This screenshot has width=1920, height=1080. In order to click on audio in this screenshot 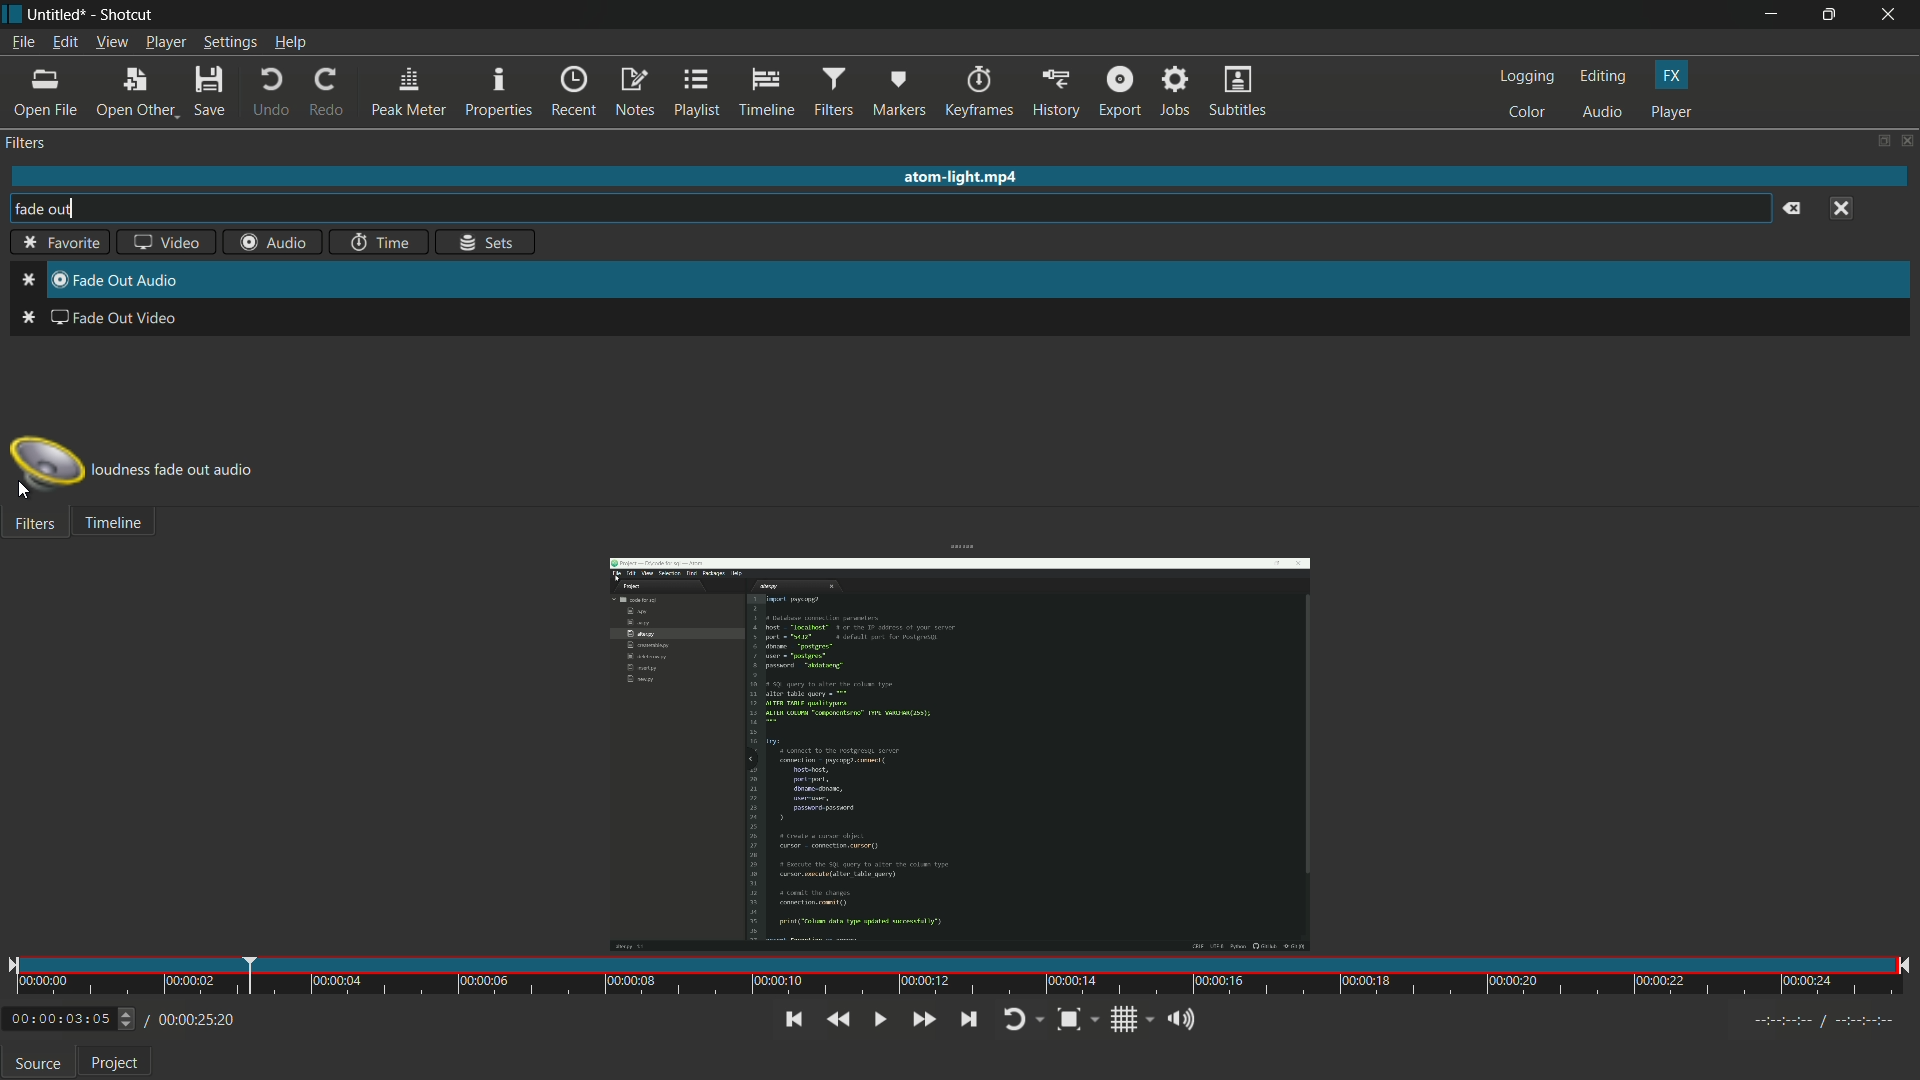, I will do `click(275, 242)`.